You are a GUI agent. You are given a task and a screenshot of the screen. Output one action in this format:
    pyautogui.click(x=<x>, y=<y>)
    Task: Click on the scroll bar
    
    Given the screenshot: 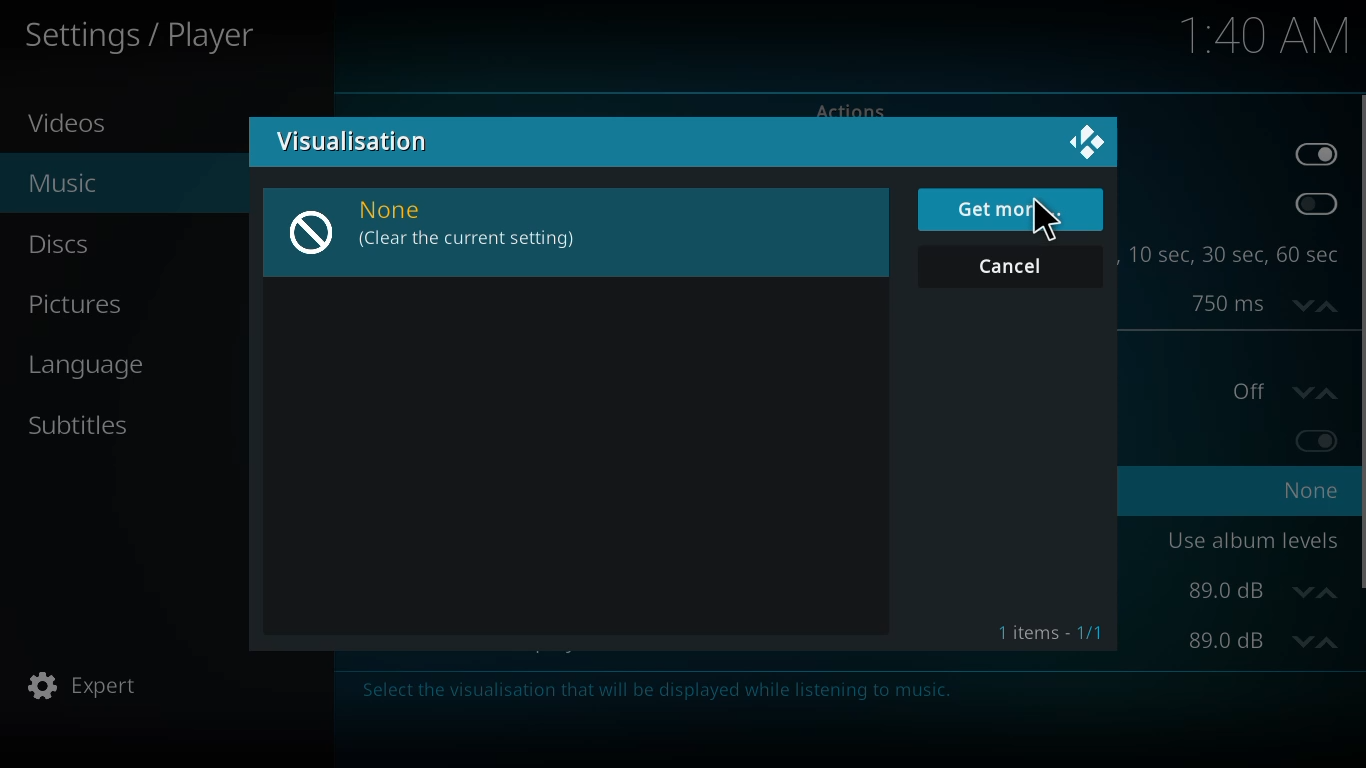 What is the action you would take?
    pyautogui.click(x=1360, y=340)
    